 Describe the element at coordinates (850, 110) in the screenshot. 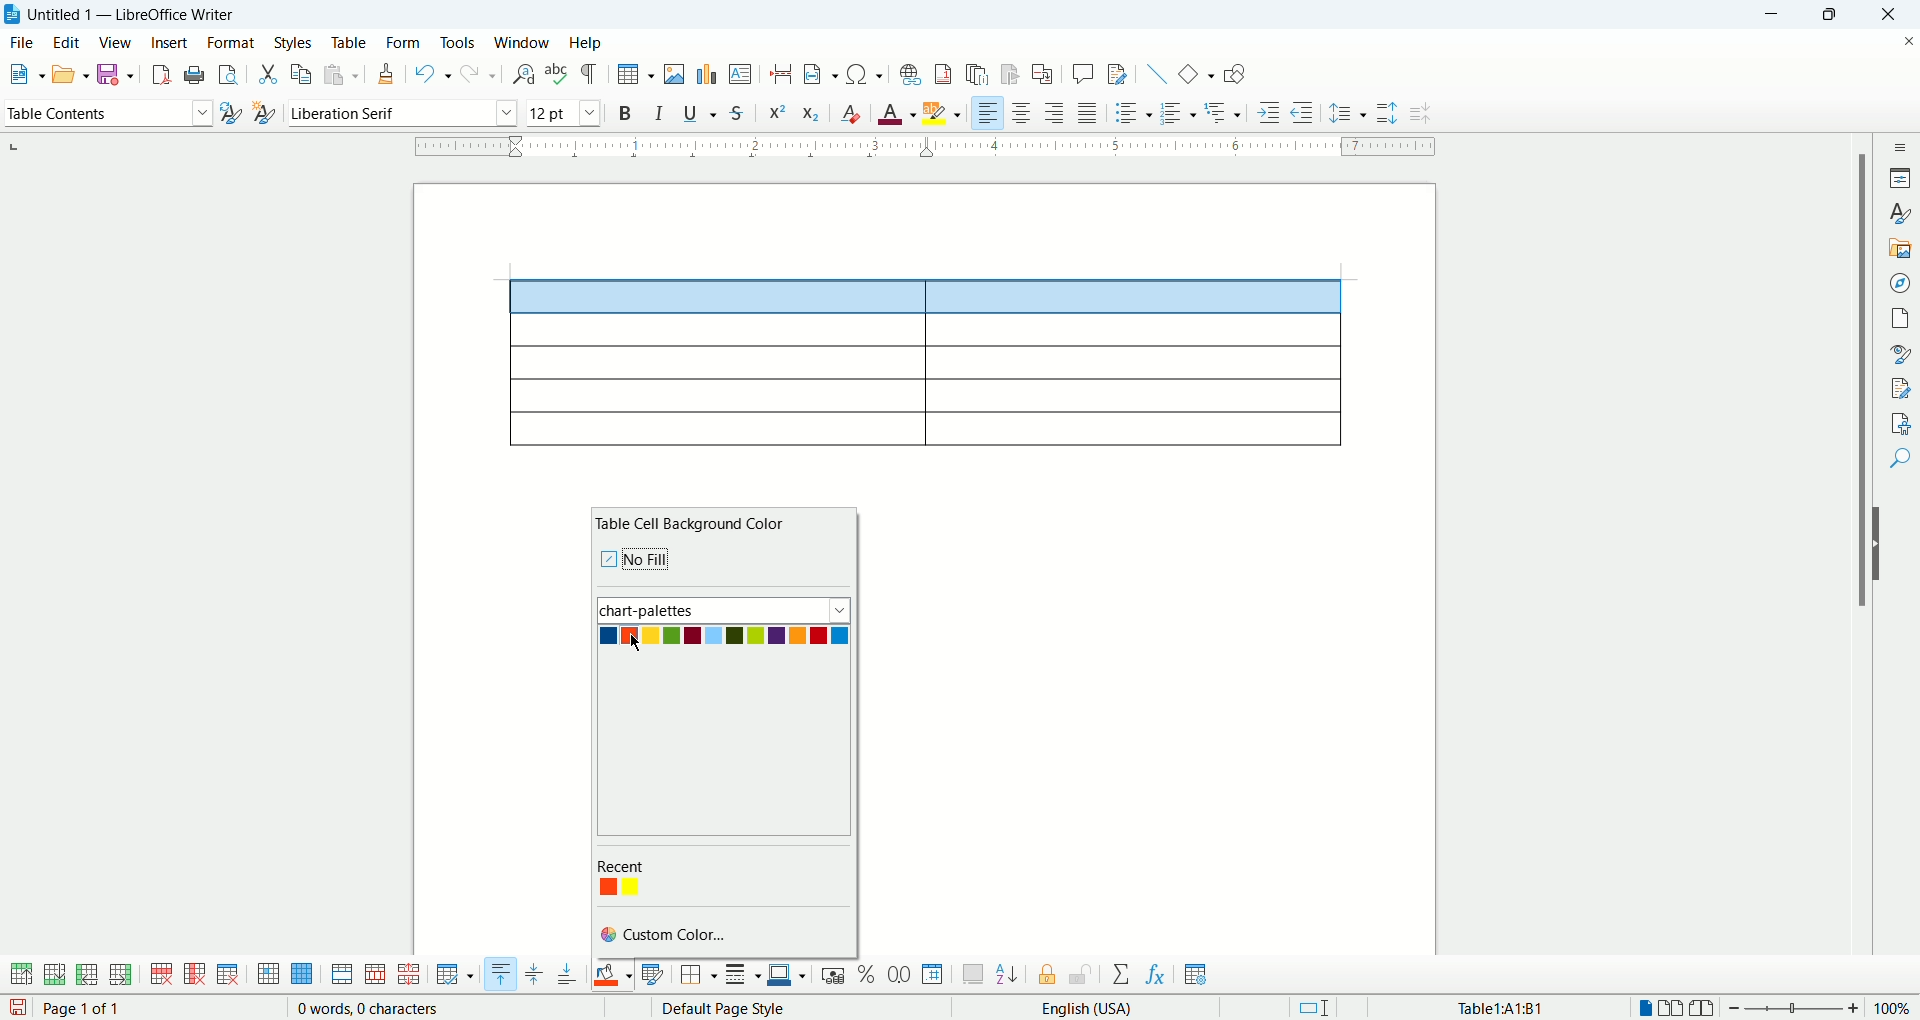

I see `clear direct formatting` at that location.